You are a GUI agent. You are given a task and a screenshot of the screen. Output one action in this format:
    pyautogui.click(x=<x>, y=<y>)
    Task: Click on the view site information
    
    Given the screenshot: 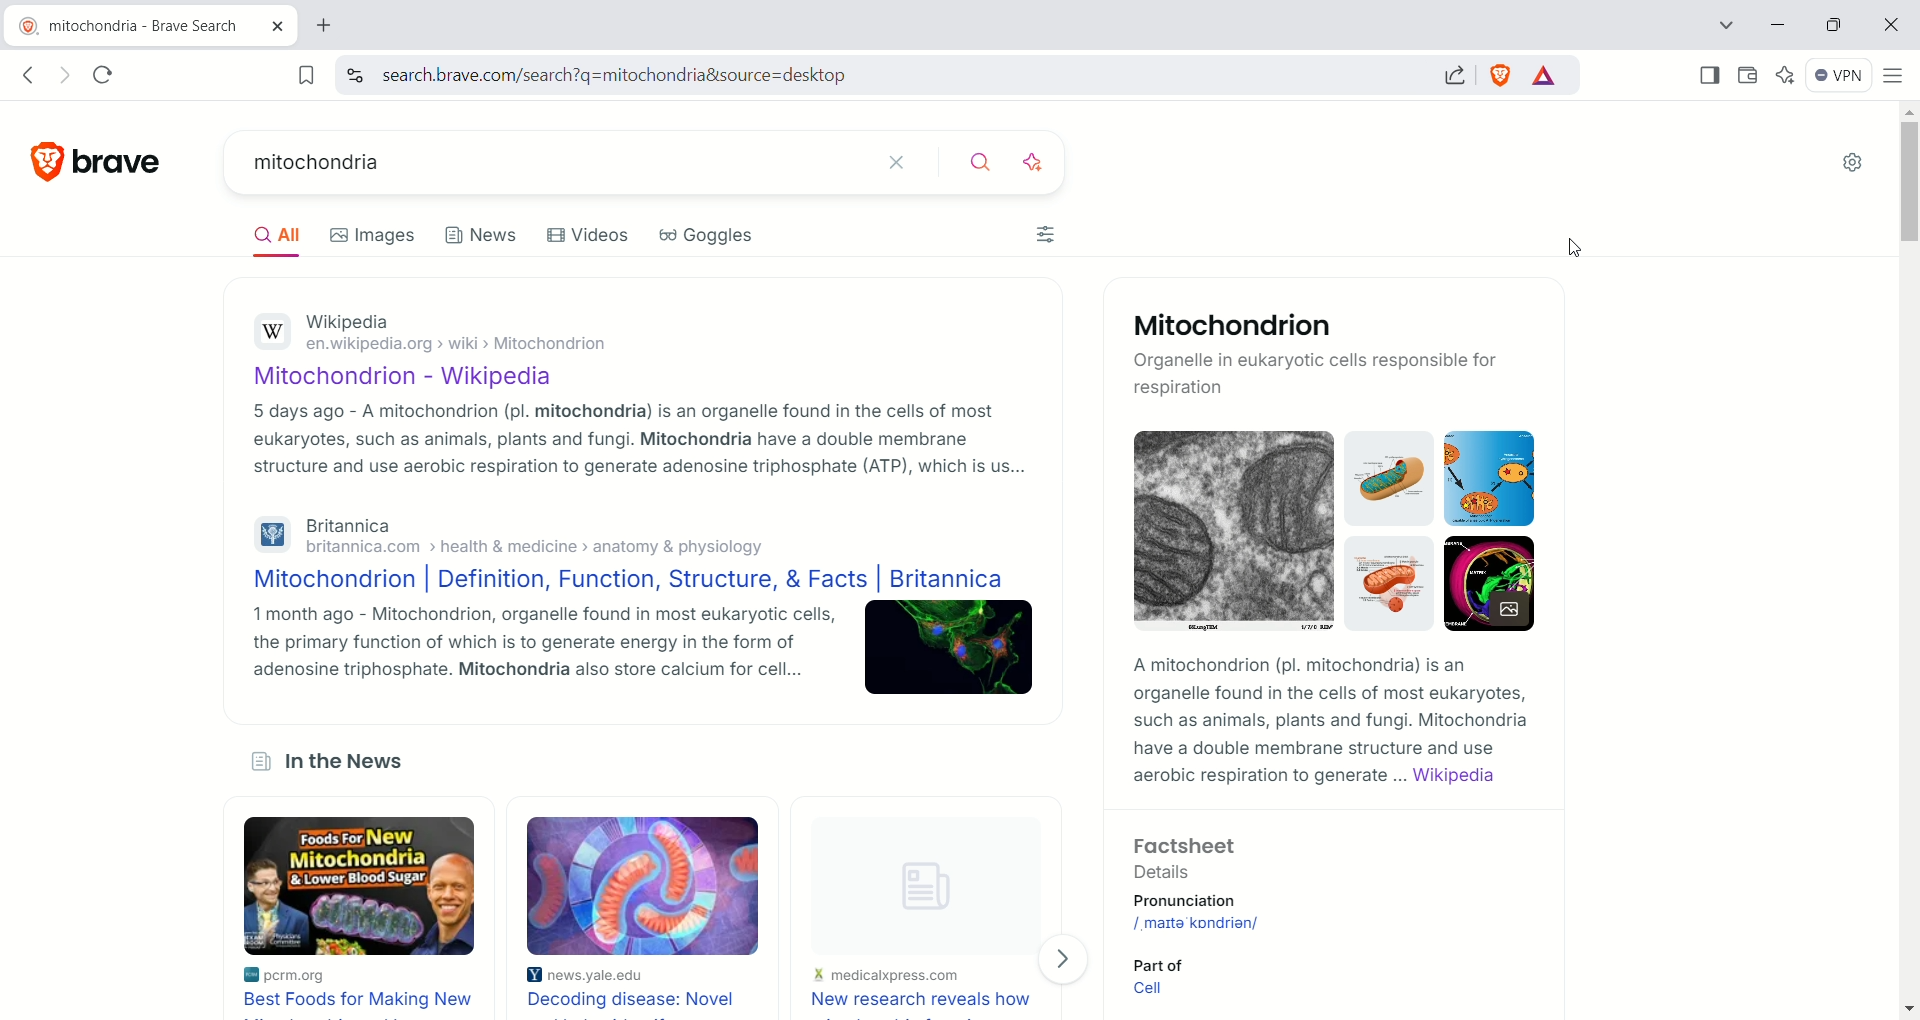 What is the action you would take?
    pyautogui.click(x=356, y=74)
    